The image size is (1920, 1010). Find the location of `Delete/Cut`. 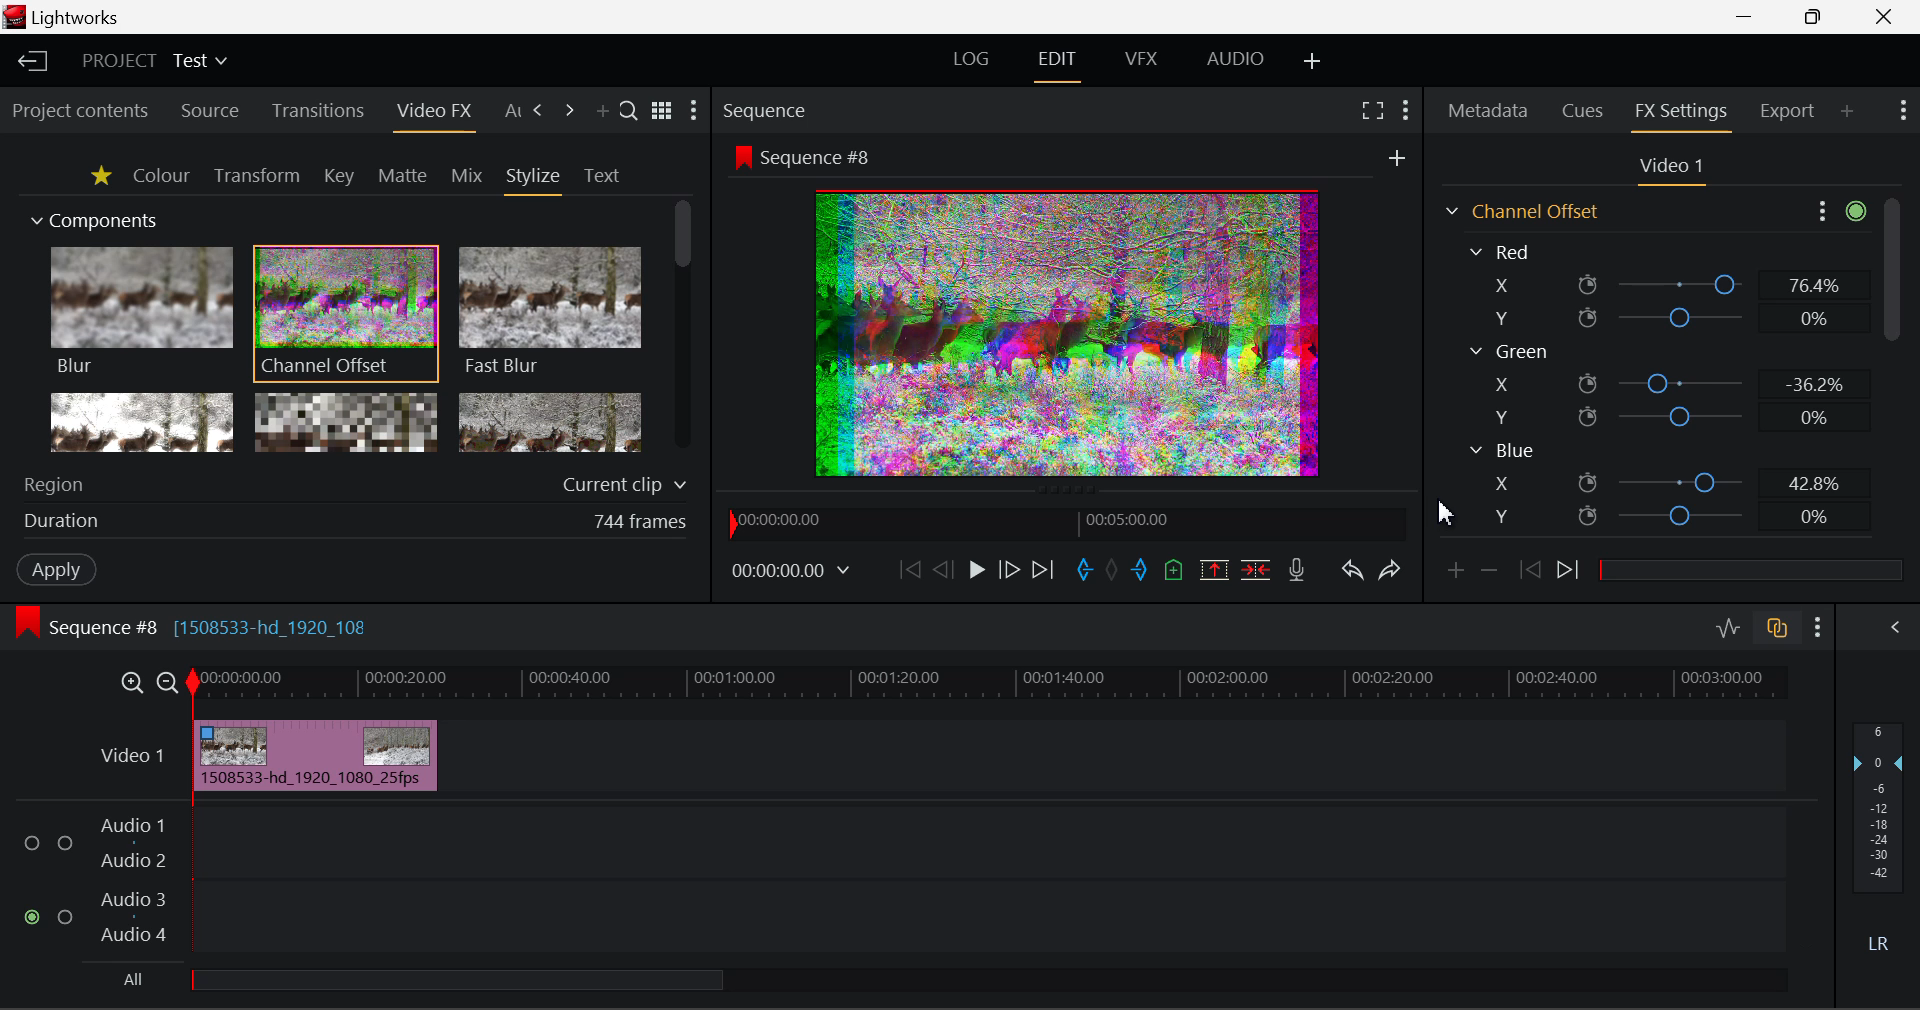

Delete/Cut is located at coordinates (1258, 571).